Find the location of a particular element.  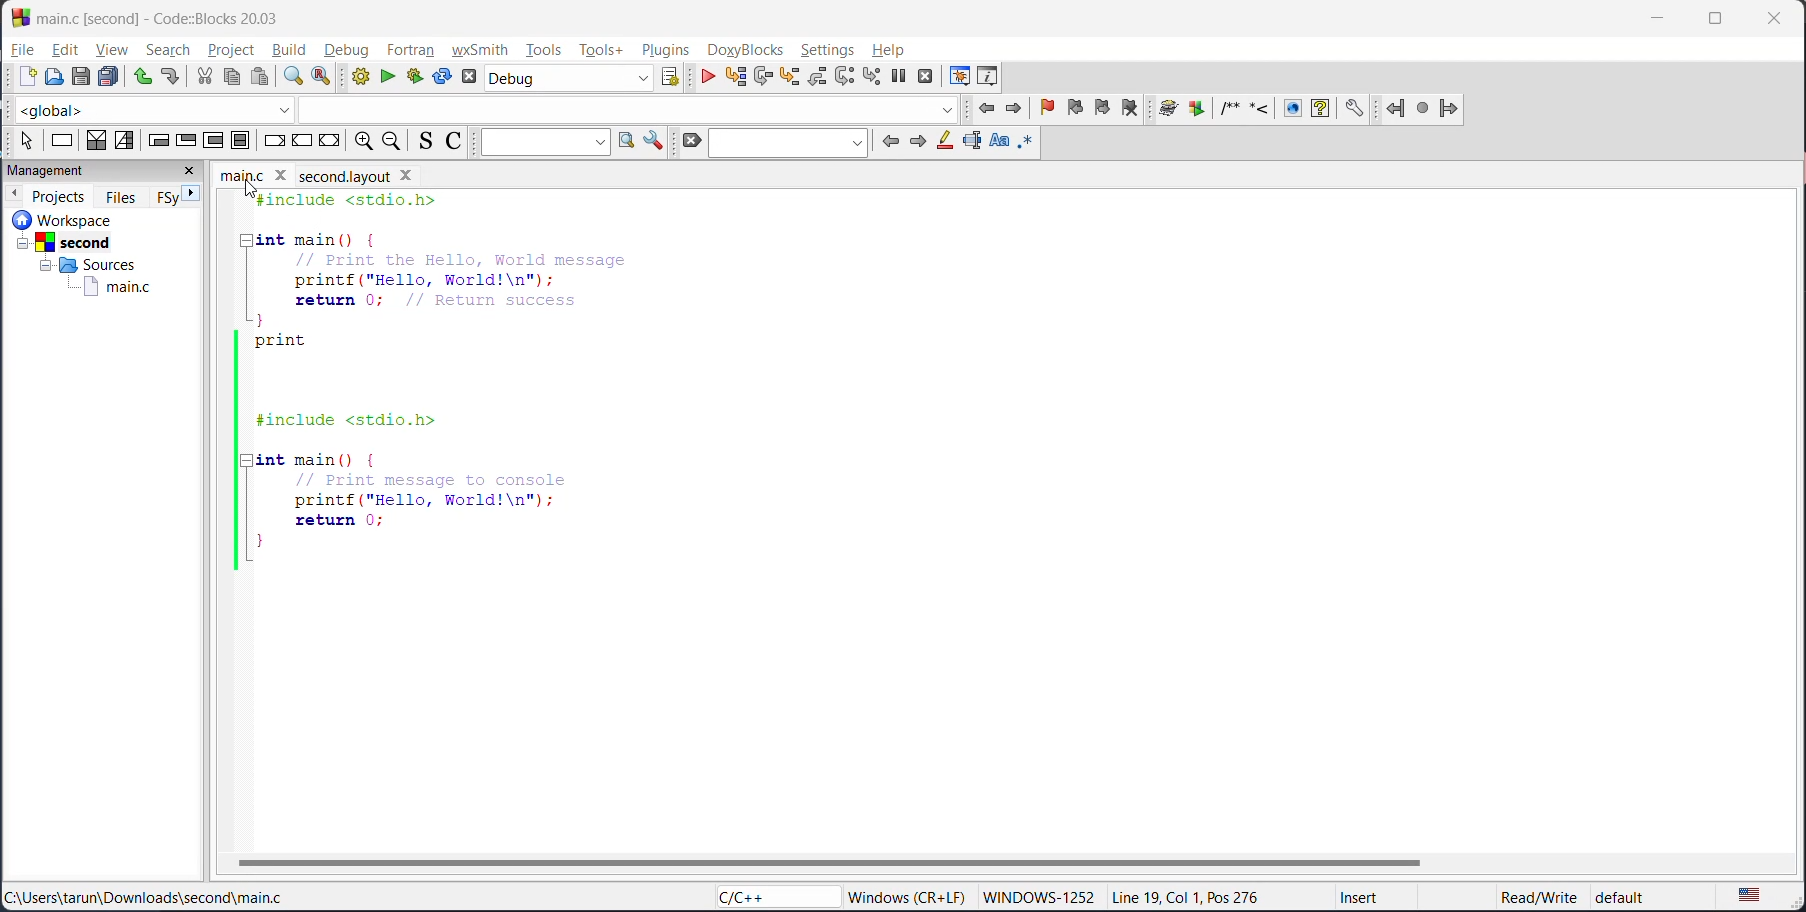

step out is located at coordinates (818, 78).